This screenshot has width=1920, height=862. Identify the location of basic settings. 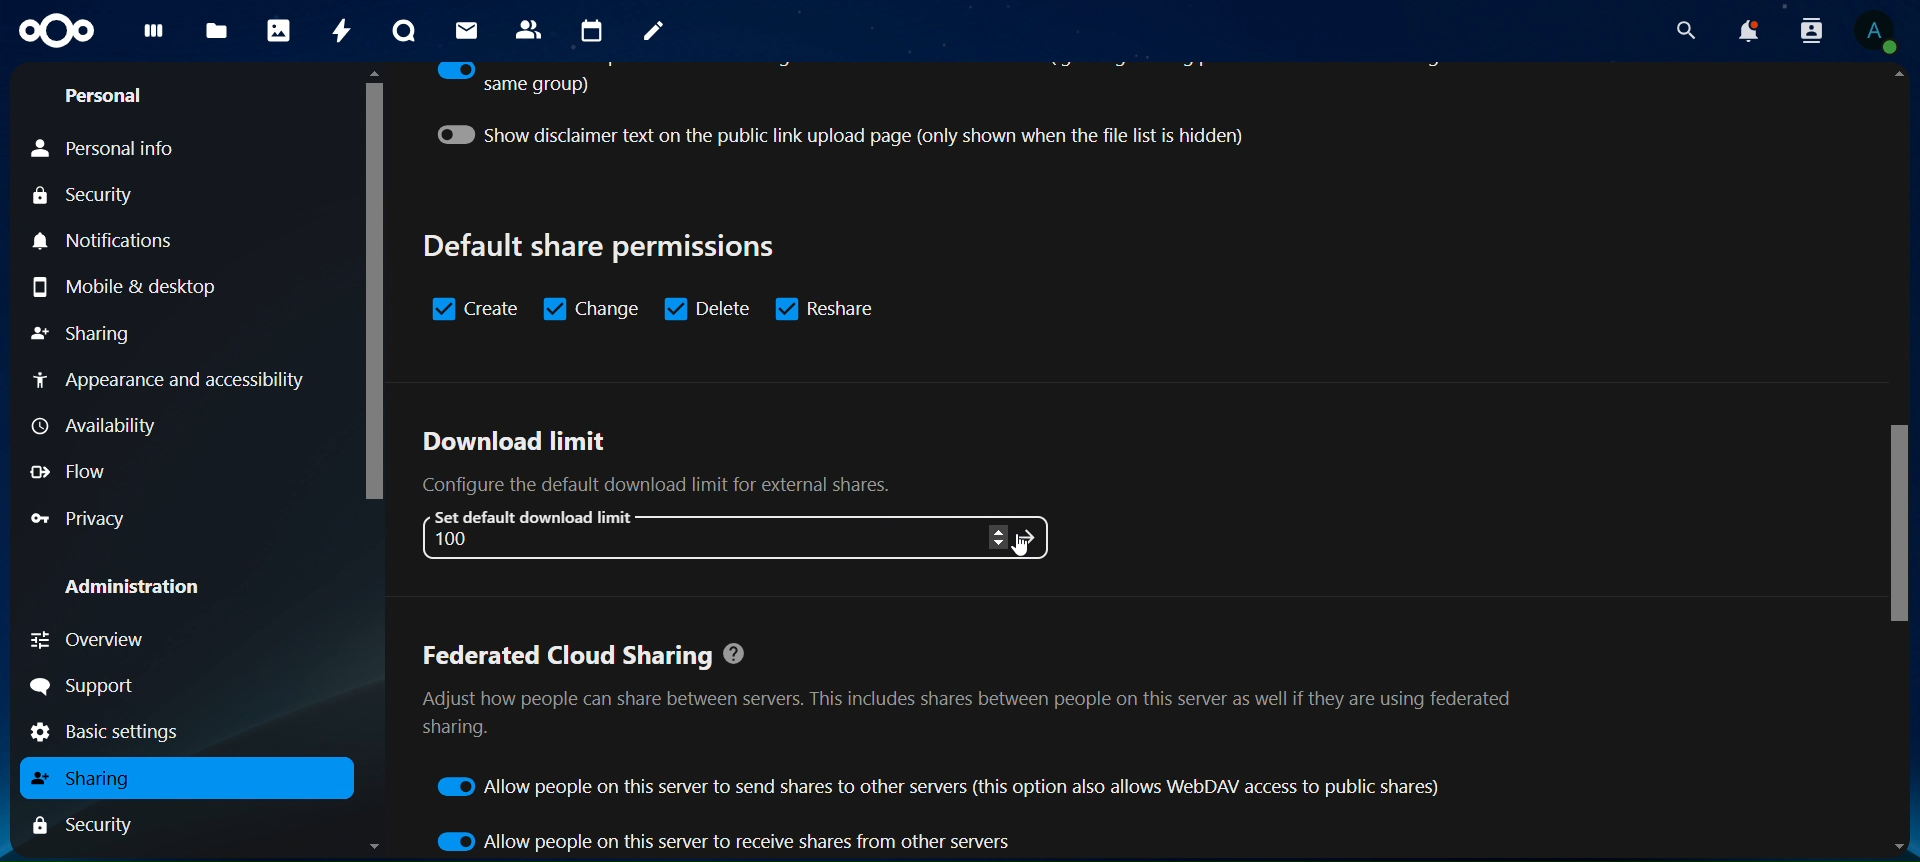
(122, 733).